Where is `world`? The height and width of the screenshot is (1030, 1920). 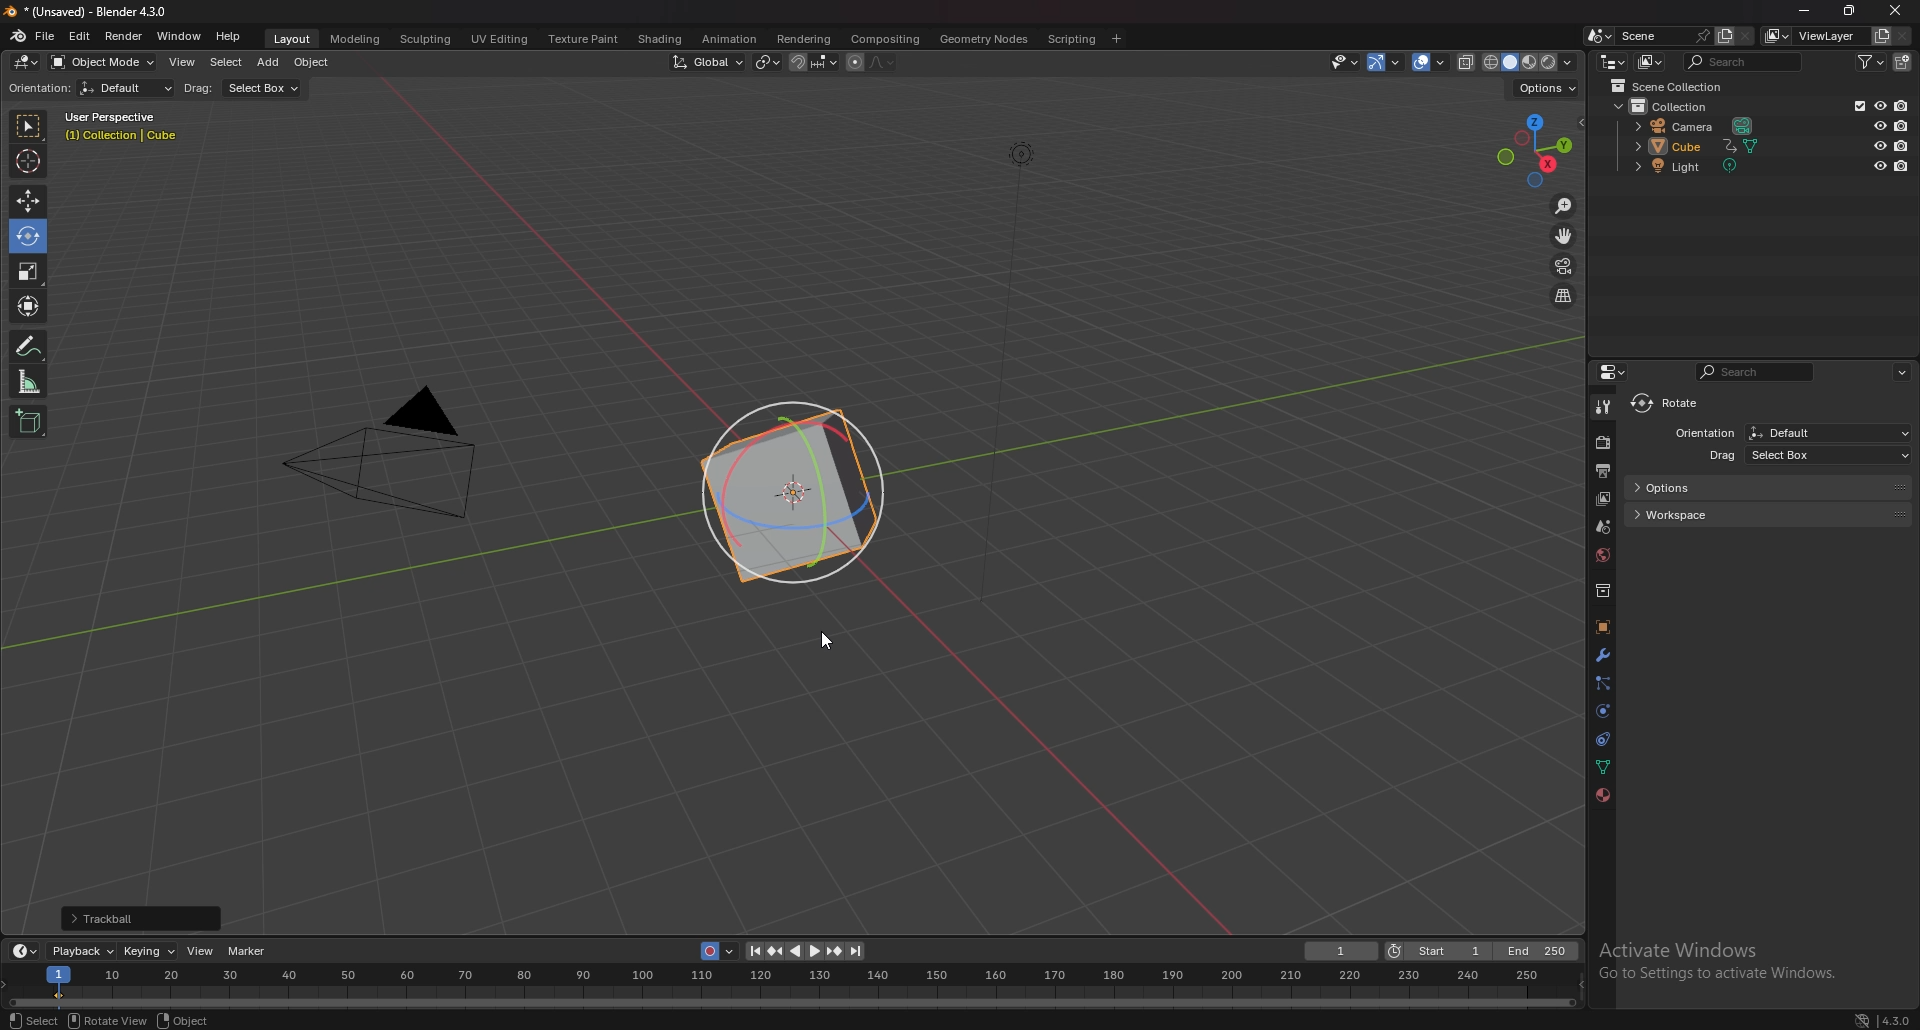
world is located at coordinates (1603, 555).